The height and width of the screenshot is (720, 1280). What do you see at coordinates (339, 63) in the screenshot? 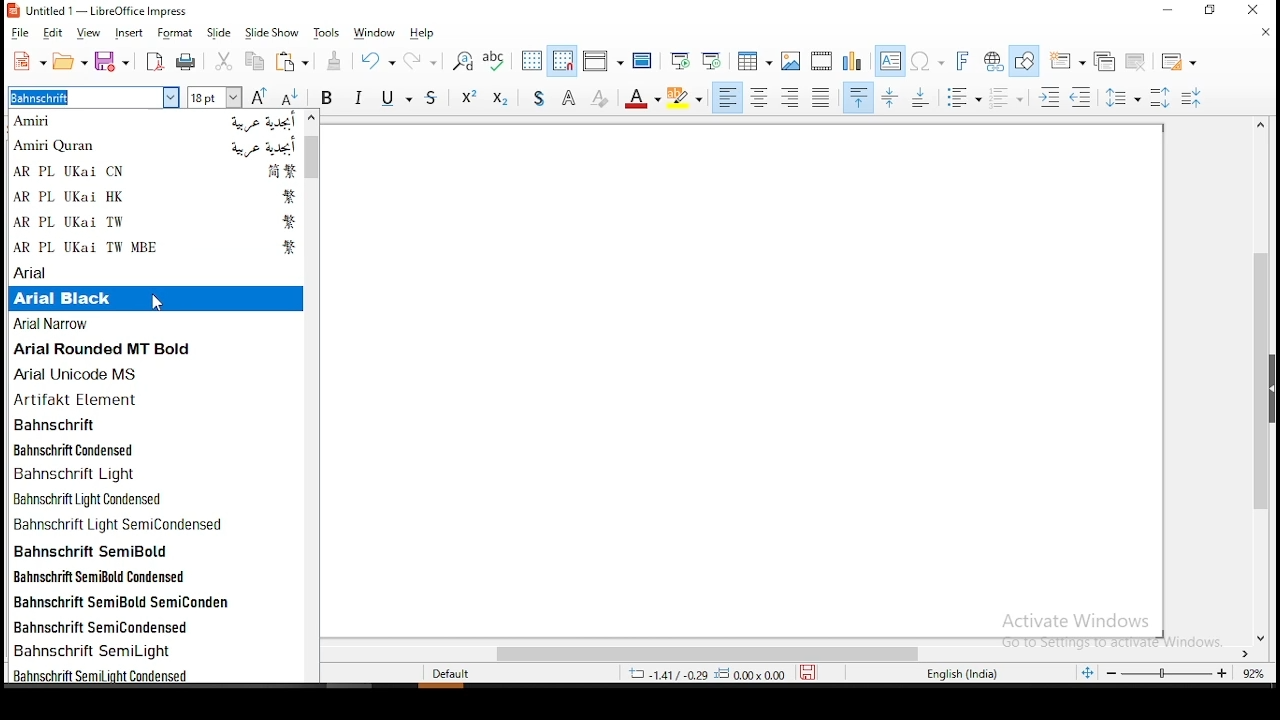
I see `clone formatting` at bounding box center [339, 63].